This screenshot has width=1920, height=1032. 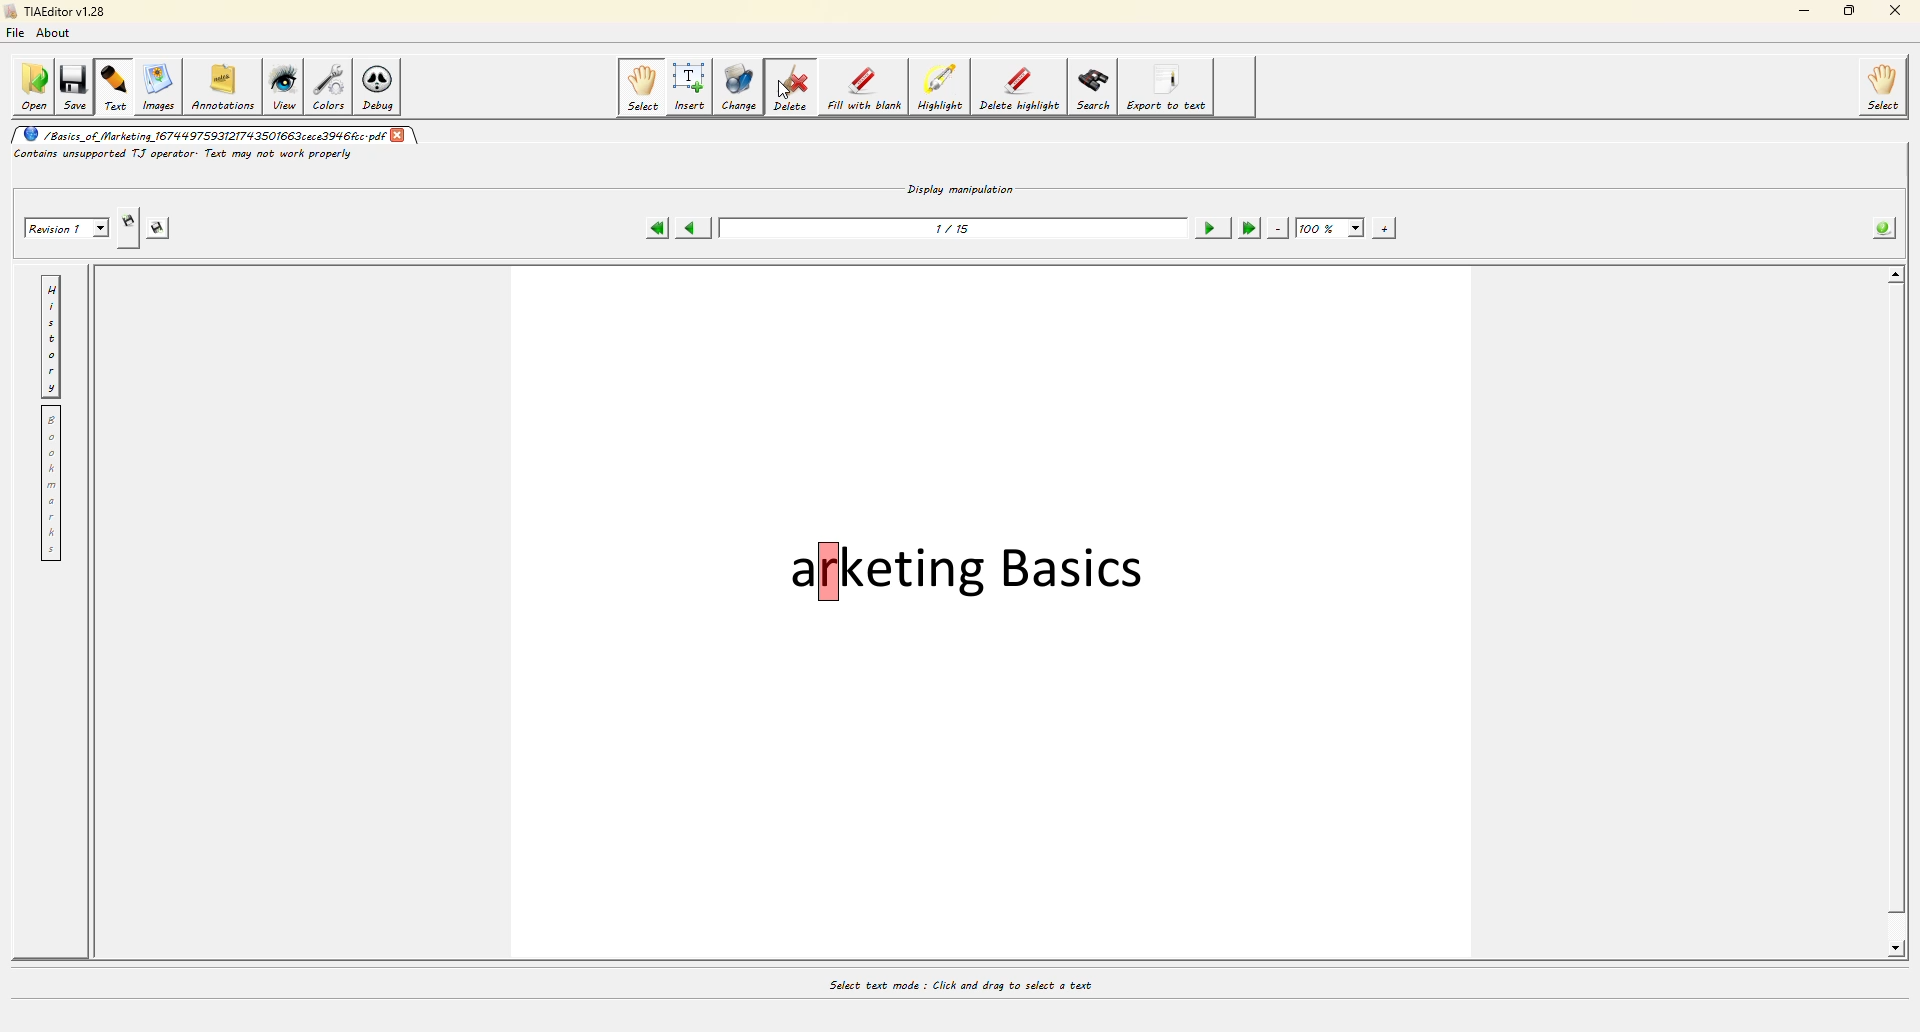 What do you see at coordinates (1886, 224) in the screenshot?
I see `info about the pdf` at bounding box center [1886, 224].